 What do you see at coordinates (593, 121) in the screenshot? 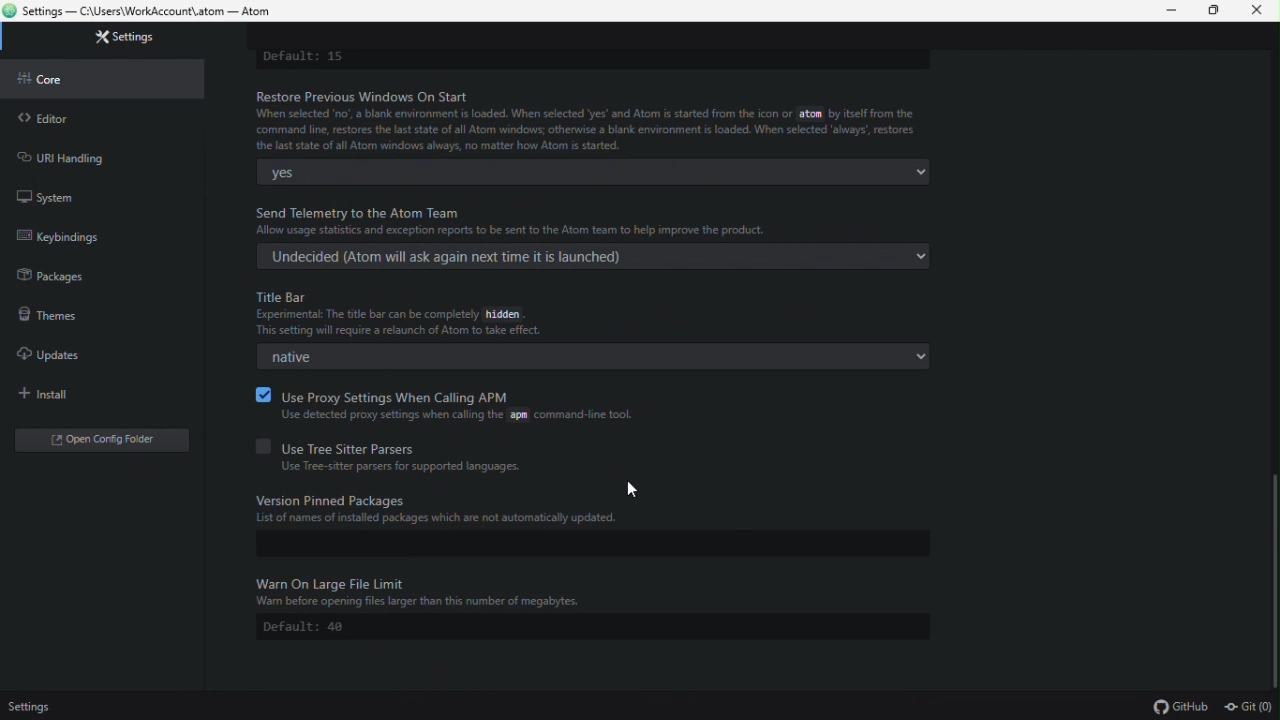
I see `Restore previous Windows on start` at bounding box center [593, 121].